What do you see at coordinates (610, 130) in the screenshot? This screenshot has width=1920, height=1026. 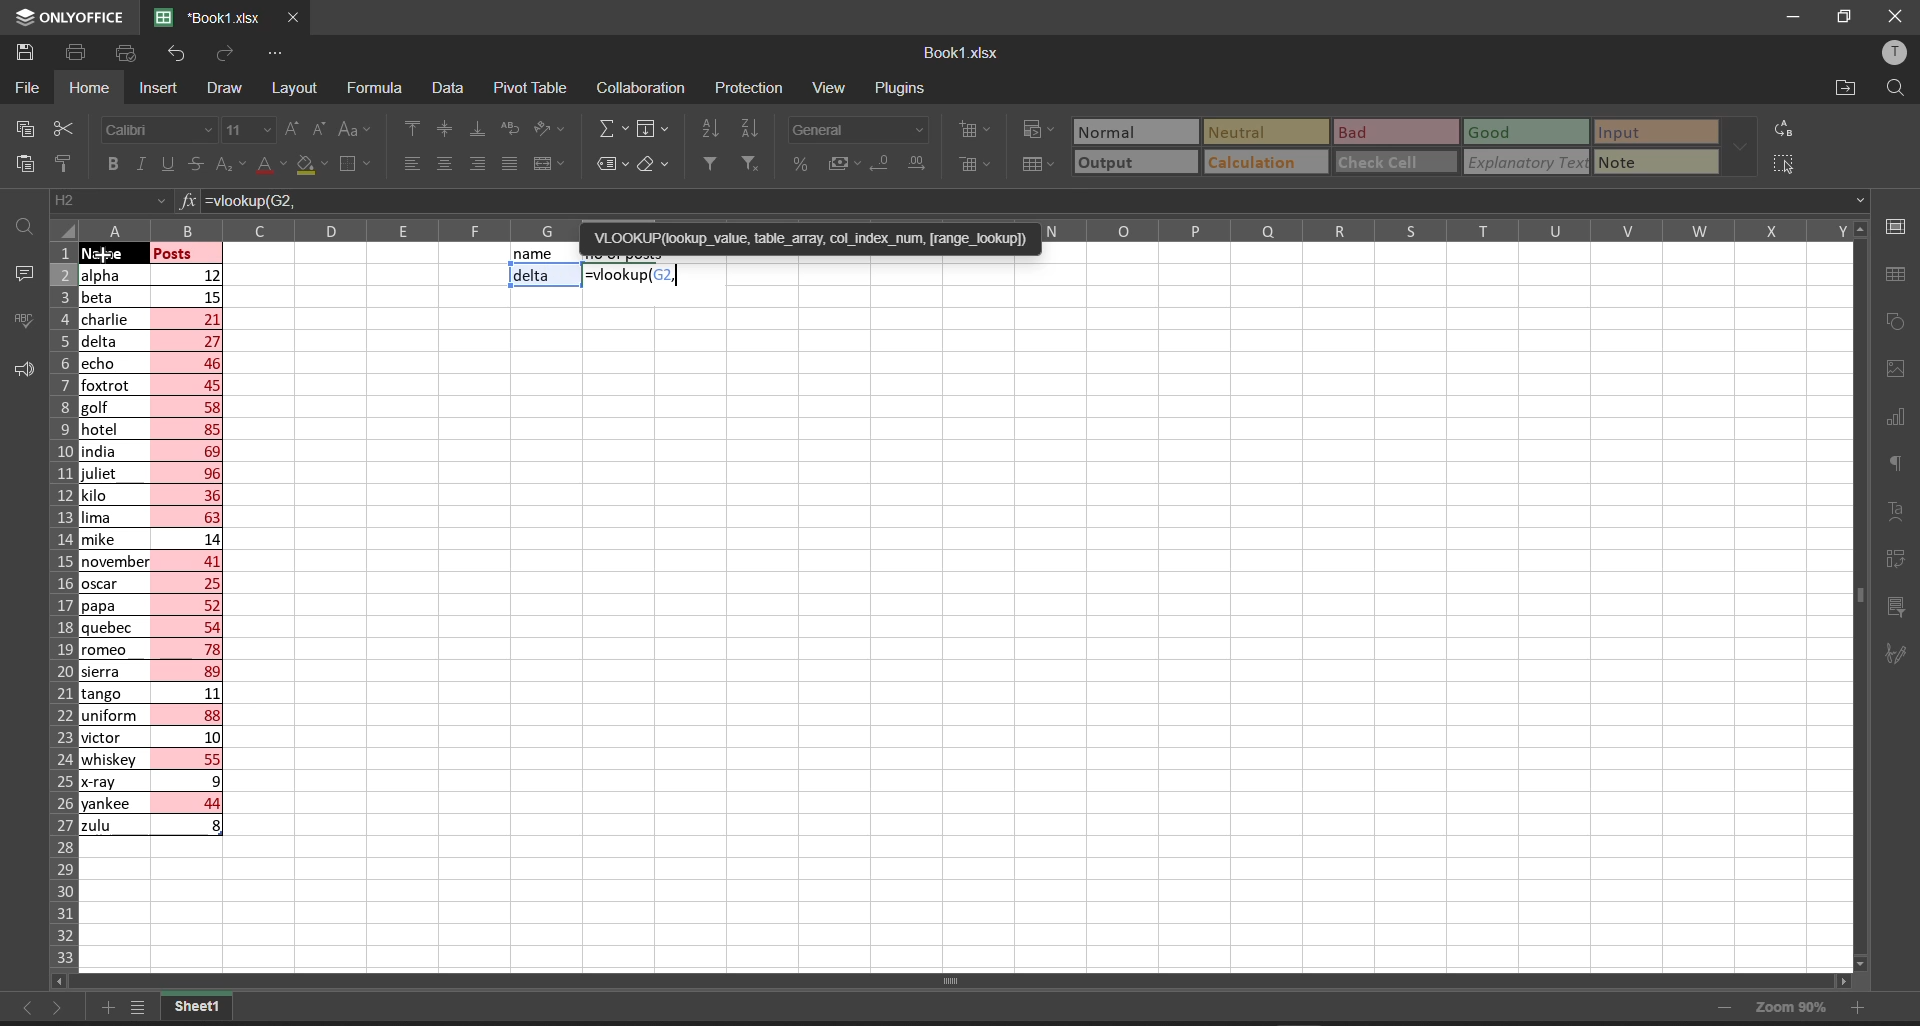 I see `summation` at bounding box center [610, 130].